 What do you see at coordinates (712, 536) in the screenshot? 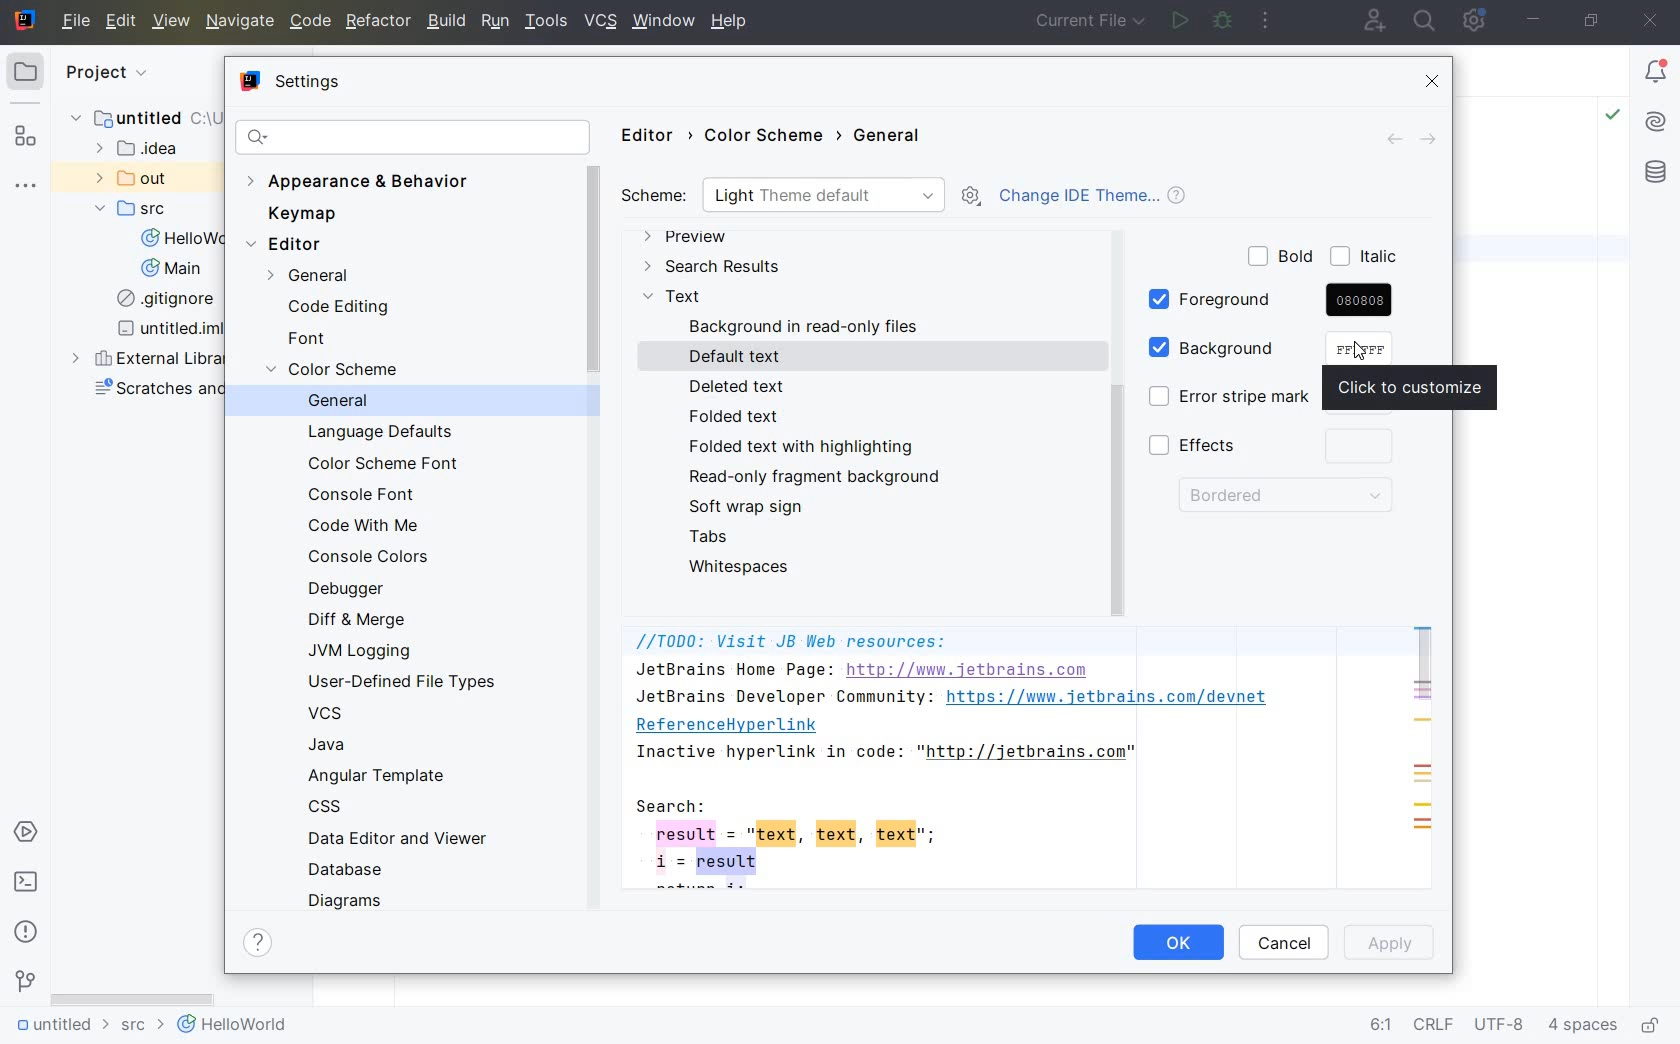
I see `TABS` at bounding box center [712, 536].